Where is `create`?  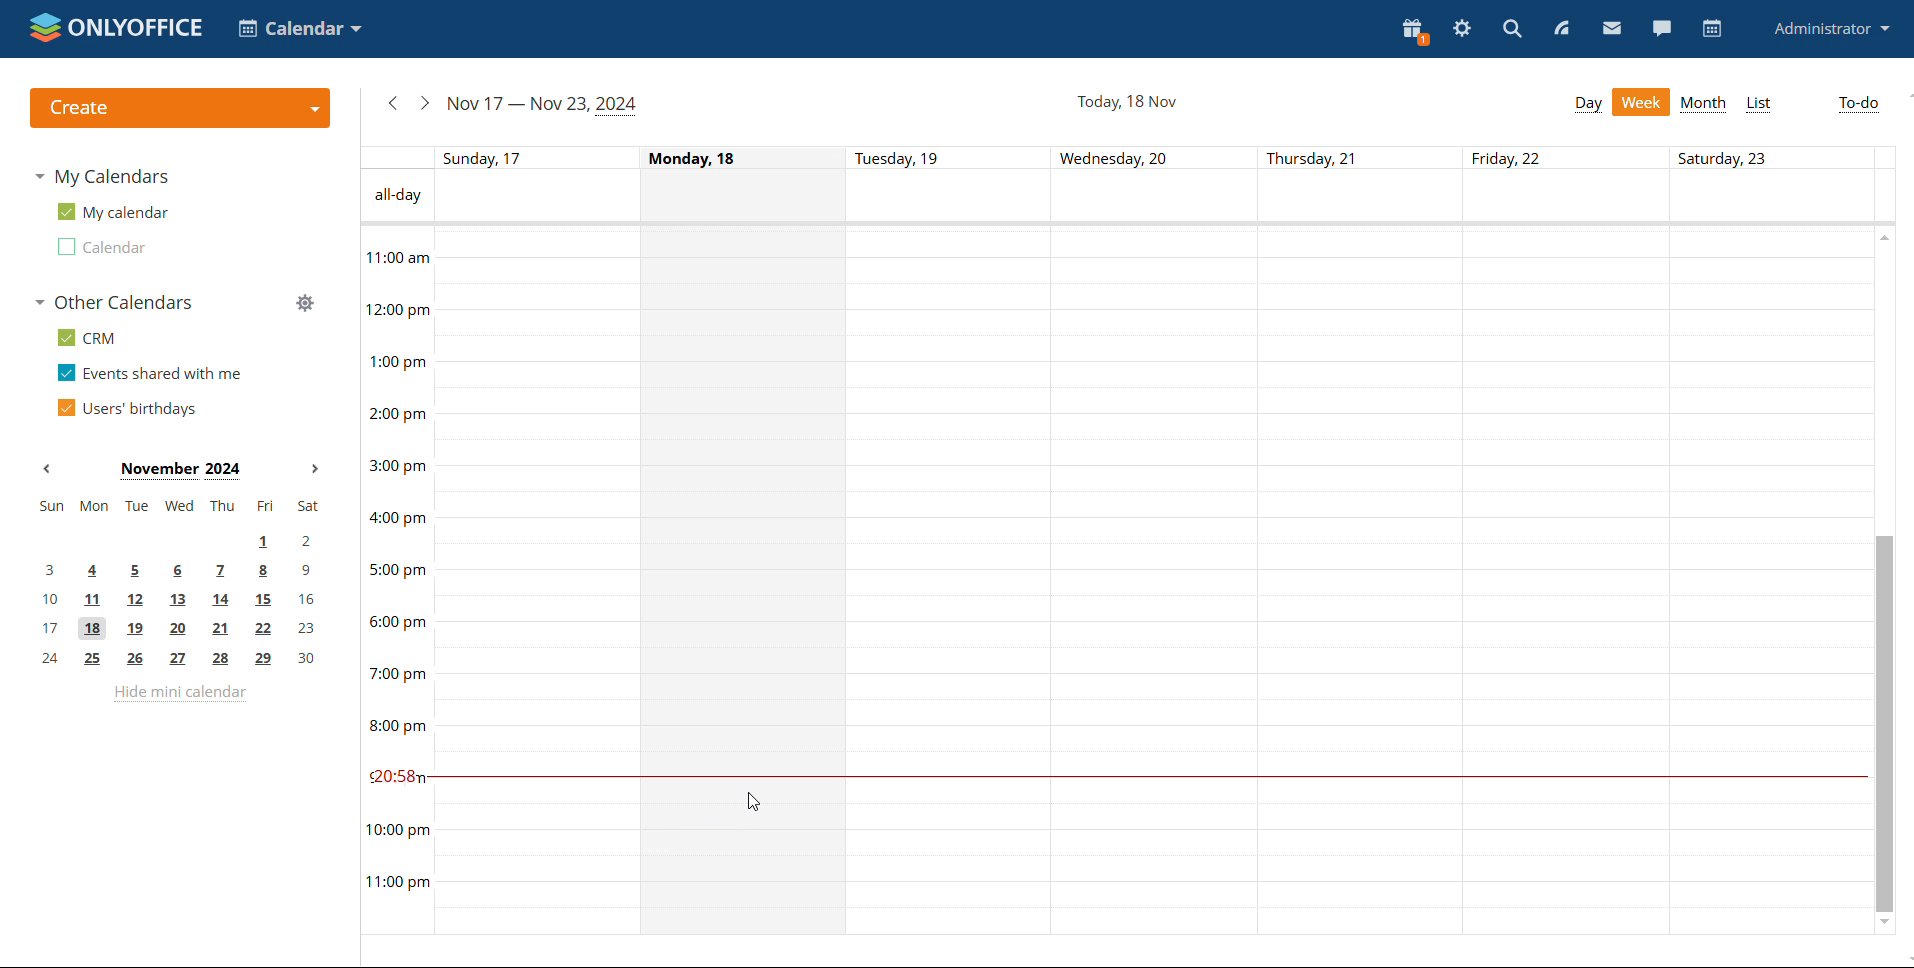 create is located at coordinates (181, 109).